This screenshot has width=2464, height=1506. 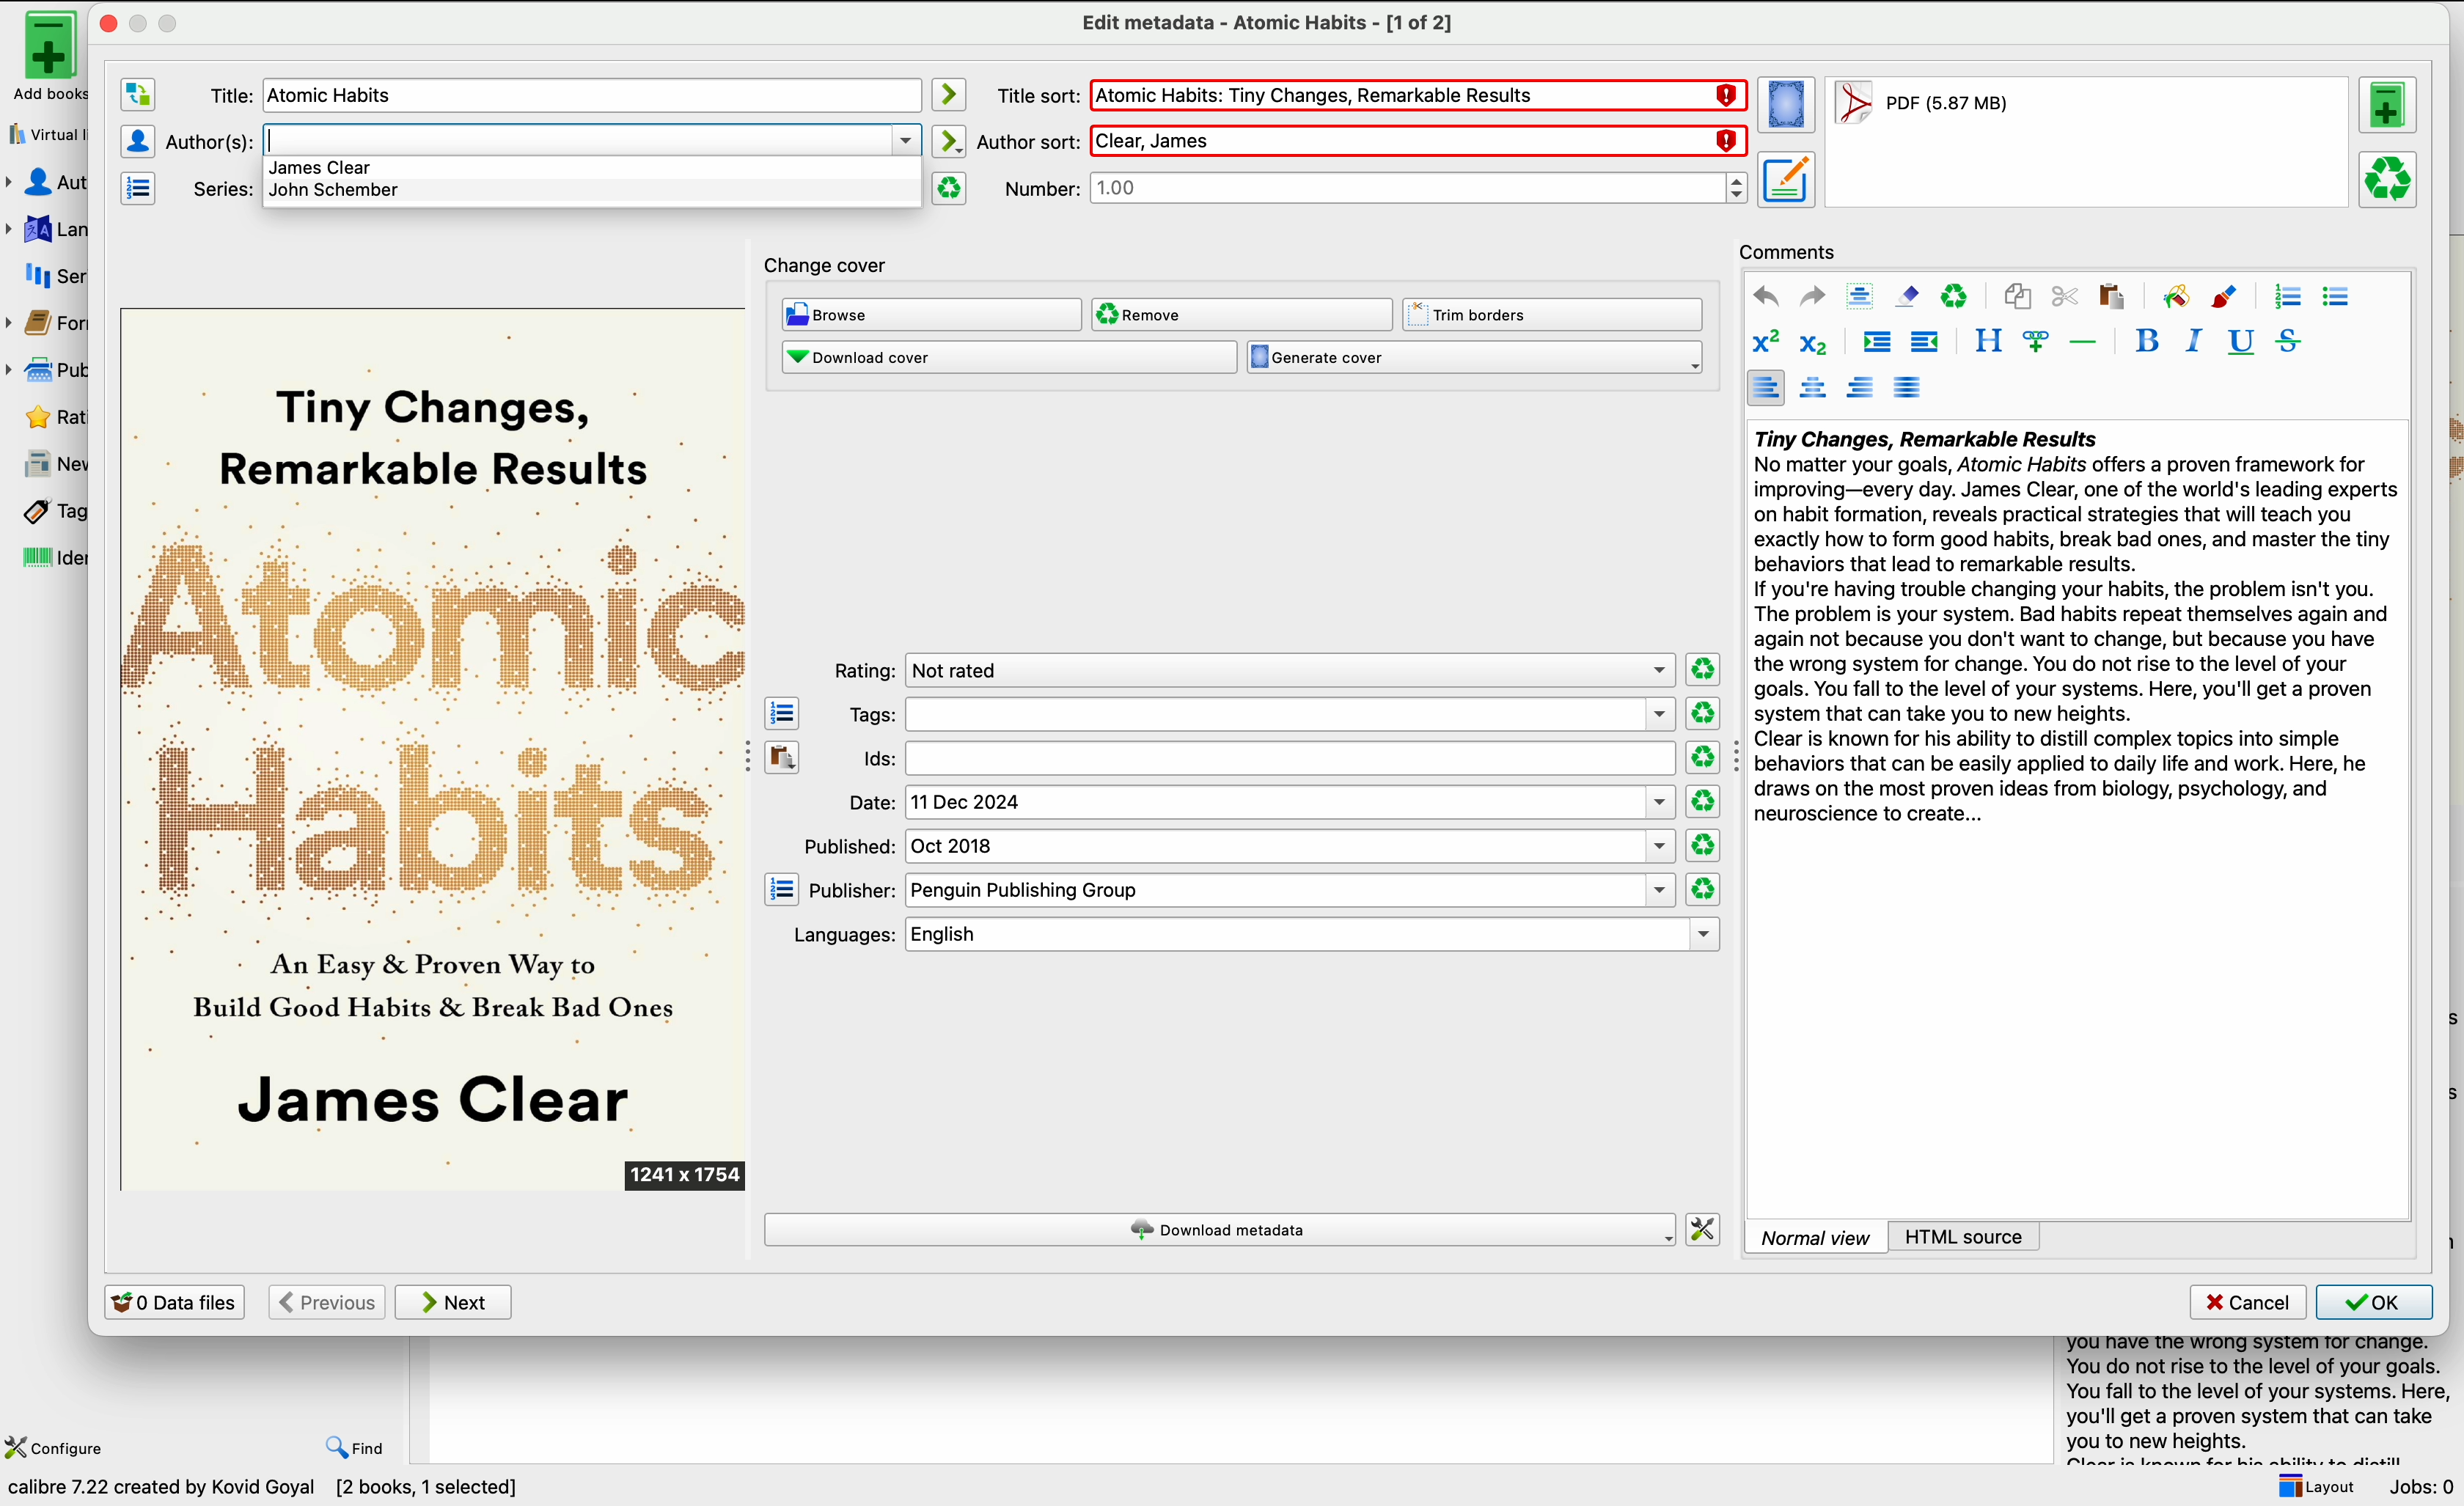 I want to click on next button, so click(x=456, y=1303).